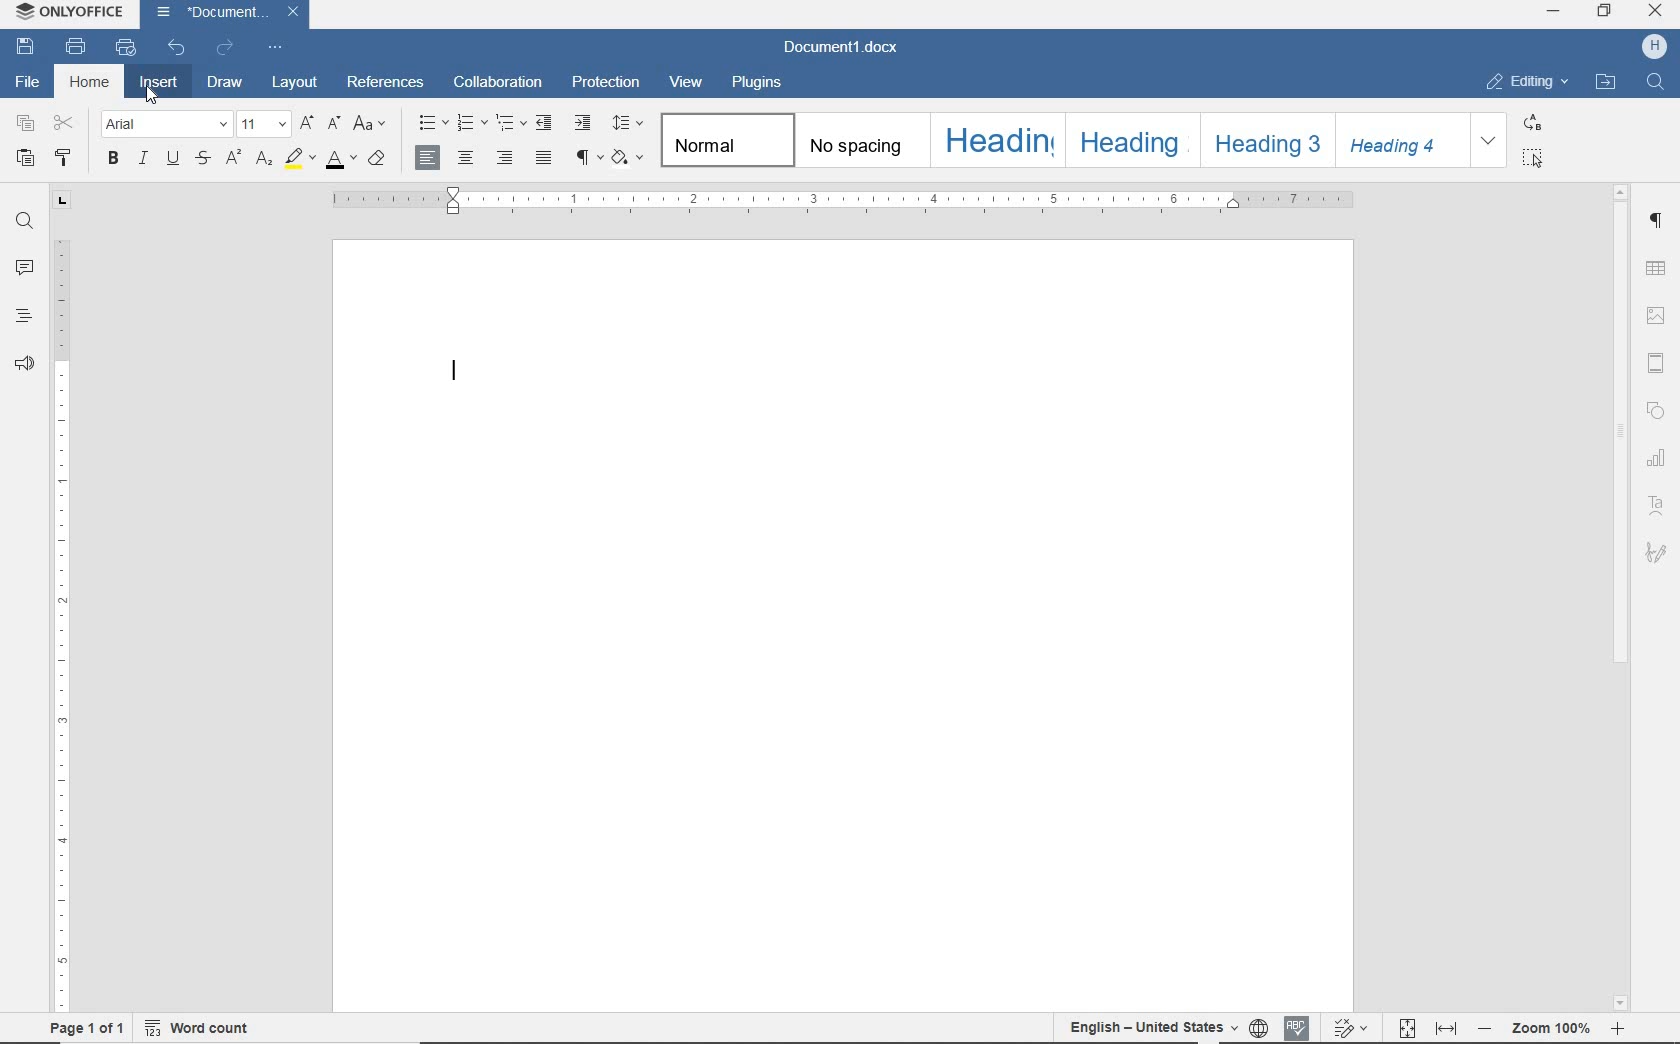 The image size is (1680, 1044). What do you see at coordinates (24, 48) in the screenshot?
I see `save` at bounding box center [24, 48].